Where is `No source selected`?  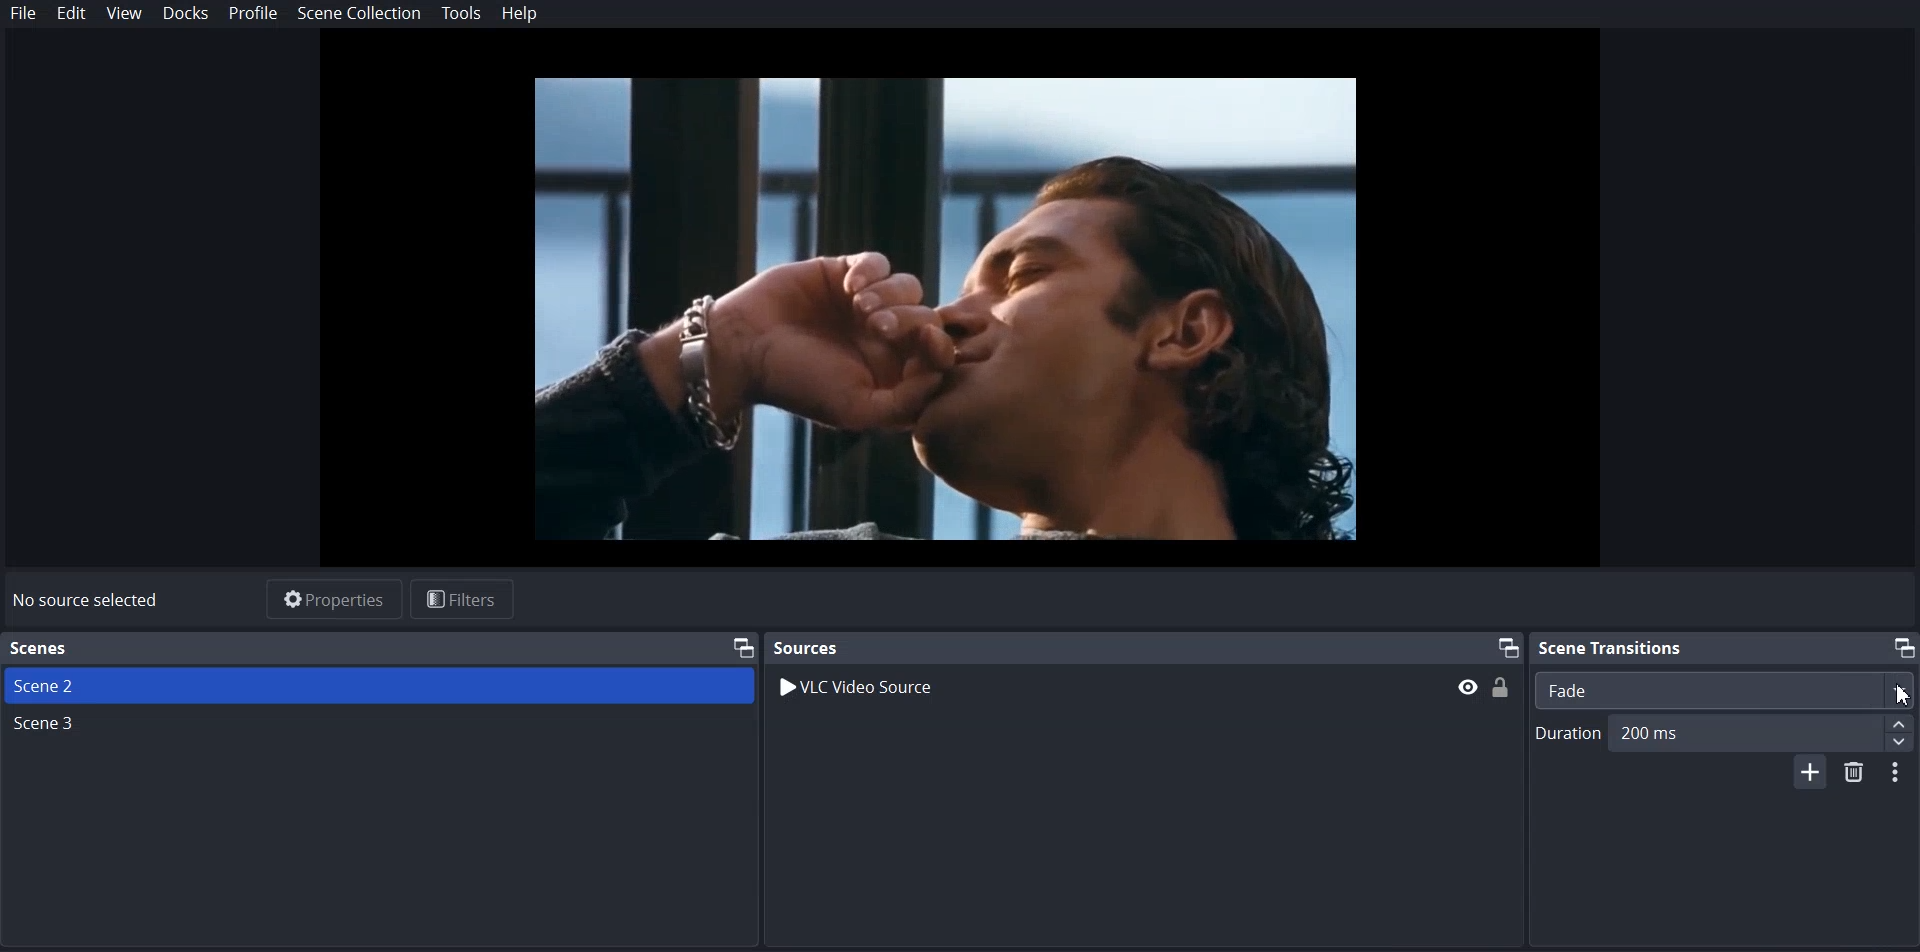
No source selected is located at coordinates (87, 602).